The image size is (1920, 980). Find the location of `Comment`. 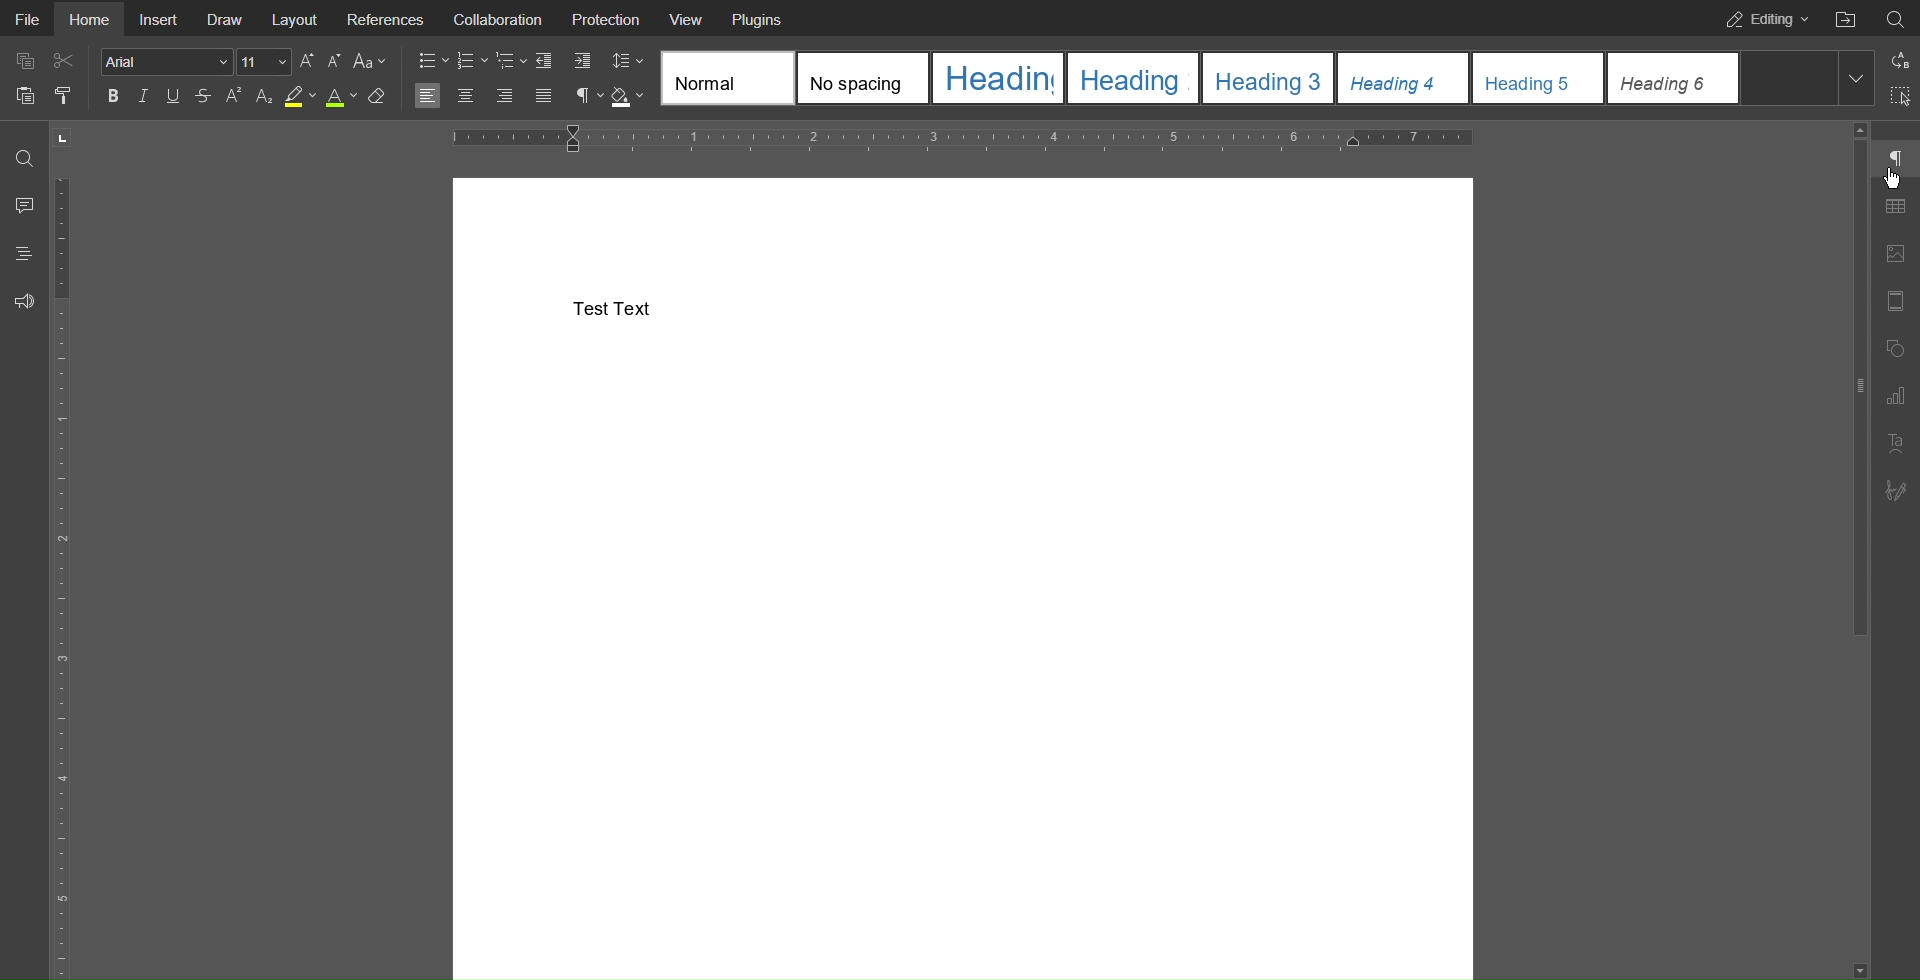

Comment is located at coordinates (23, 205).